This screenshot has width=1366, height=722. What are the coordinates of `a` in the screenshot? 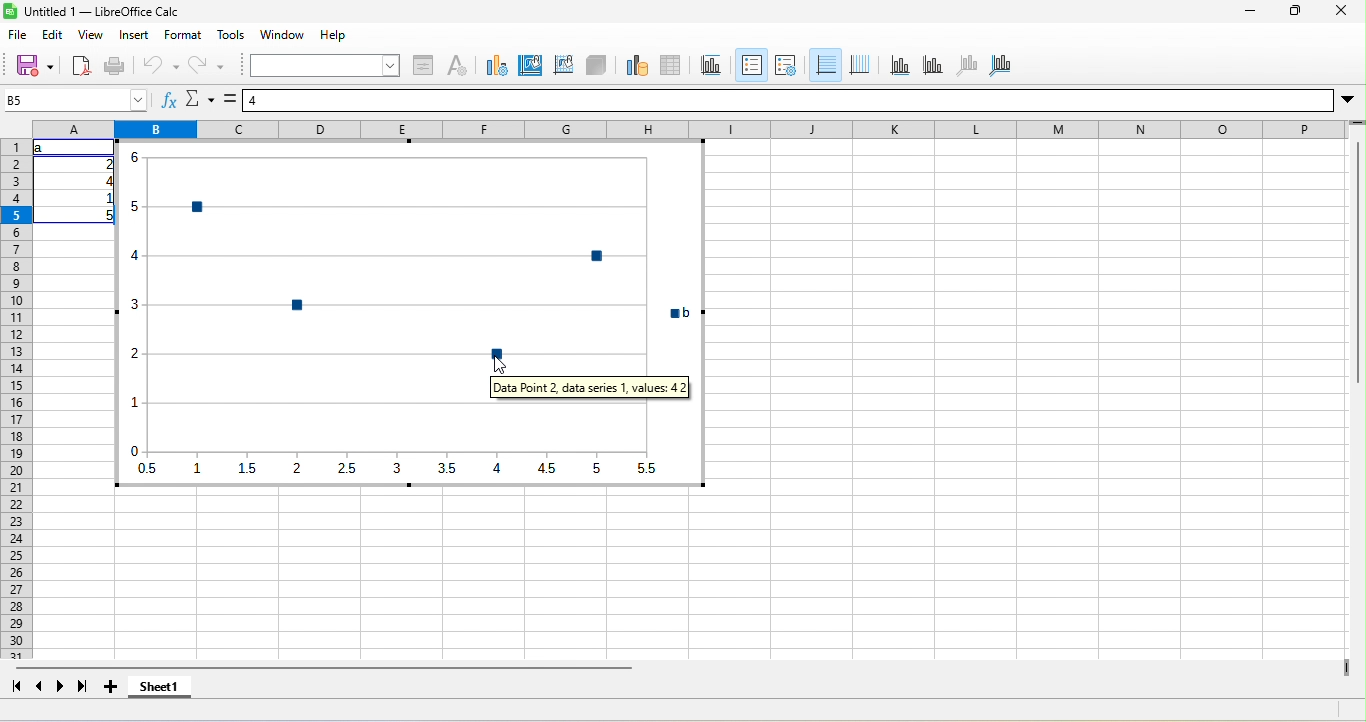 It's located at (42, 148).